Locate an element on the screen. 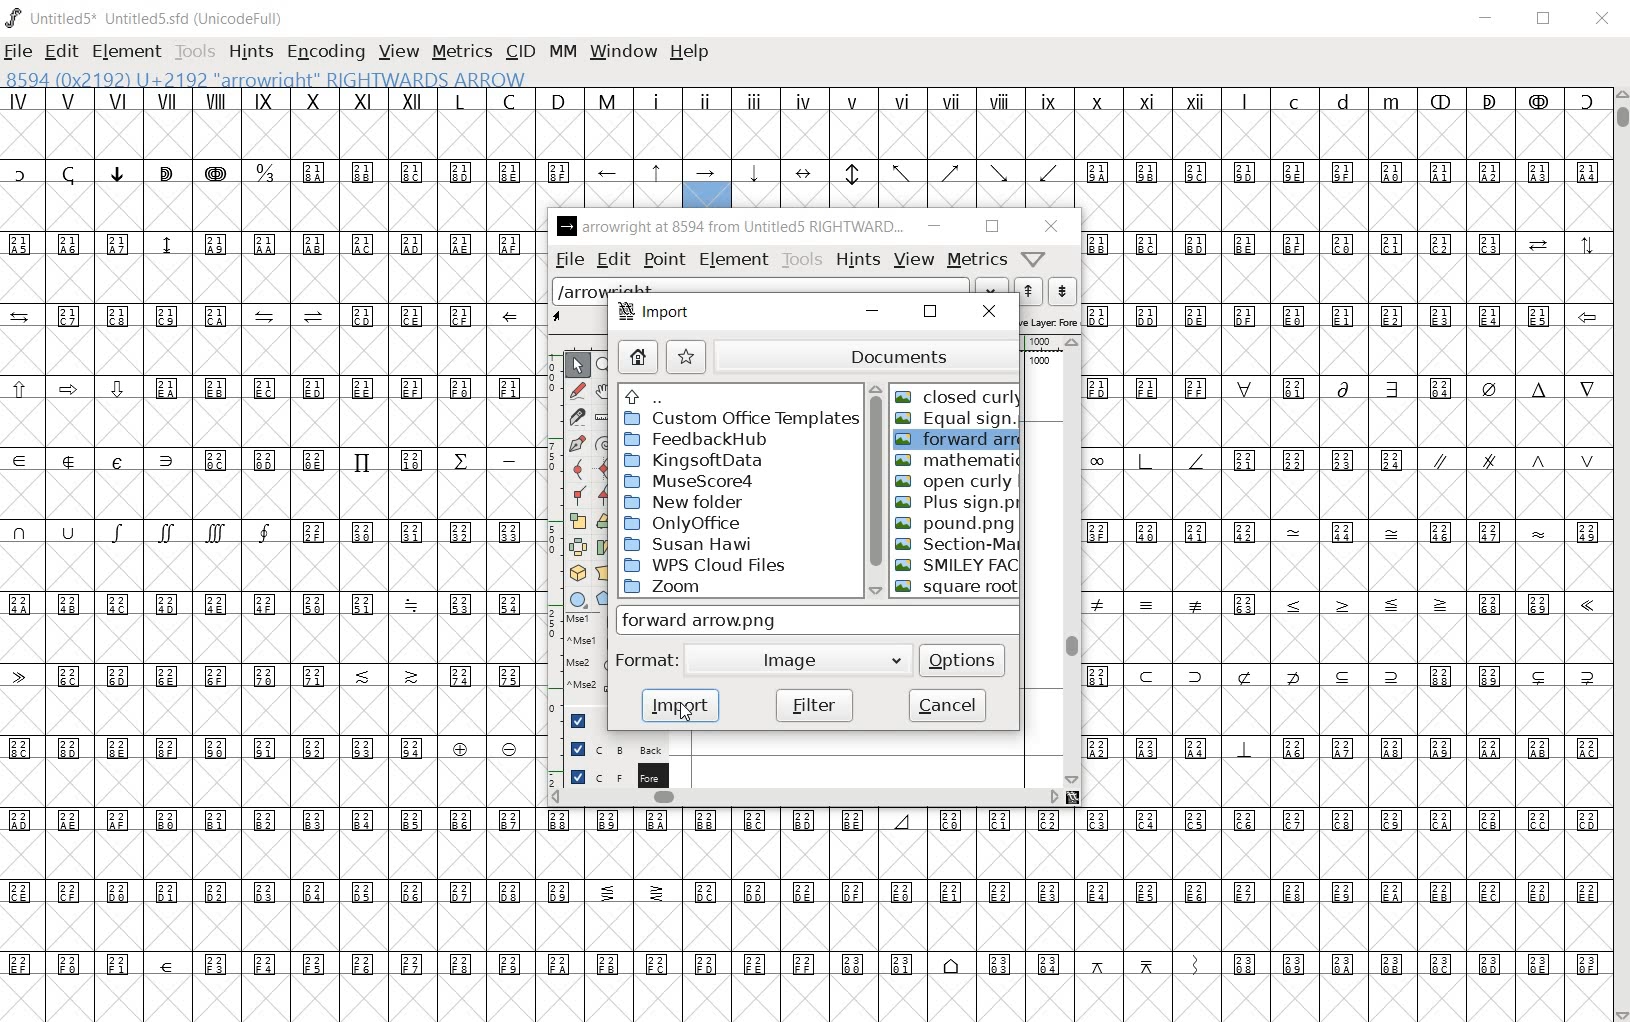 The width and height of the screenshot is (1630, 1022). element is located at coordinates (734, 259).